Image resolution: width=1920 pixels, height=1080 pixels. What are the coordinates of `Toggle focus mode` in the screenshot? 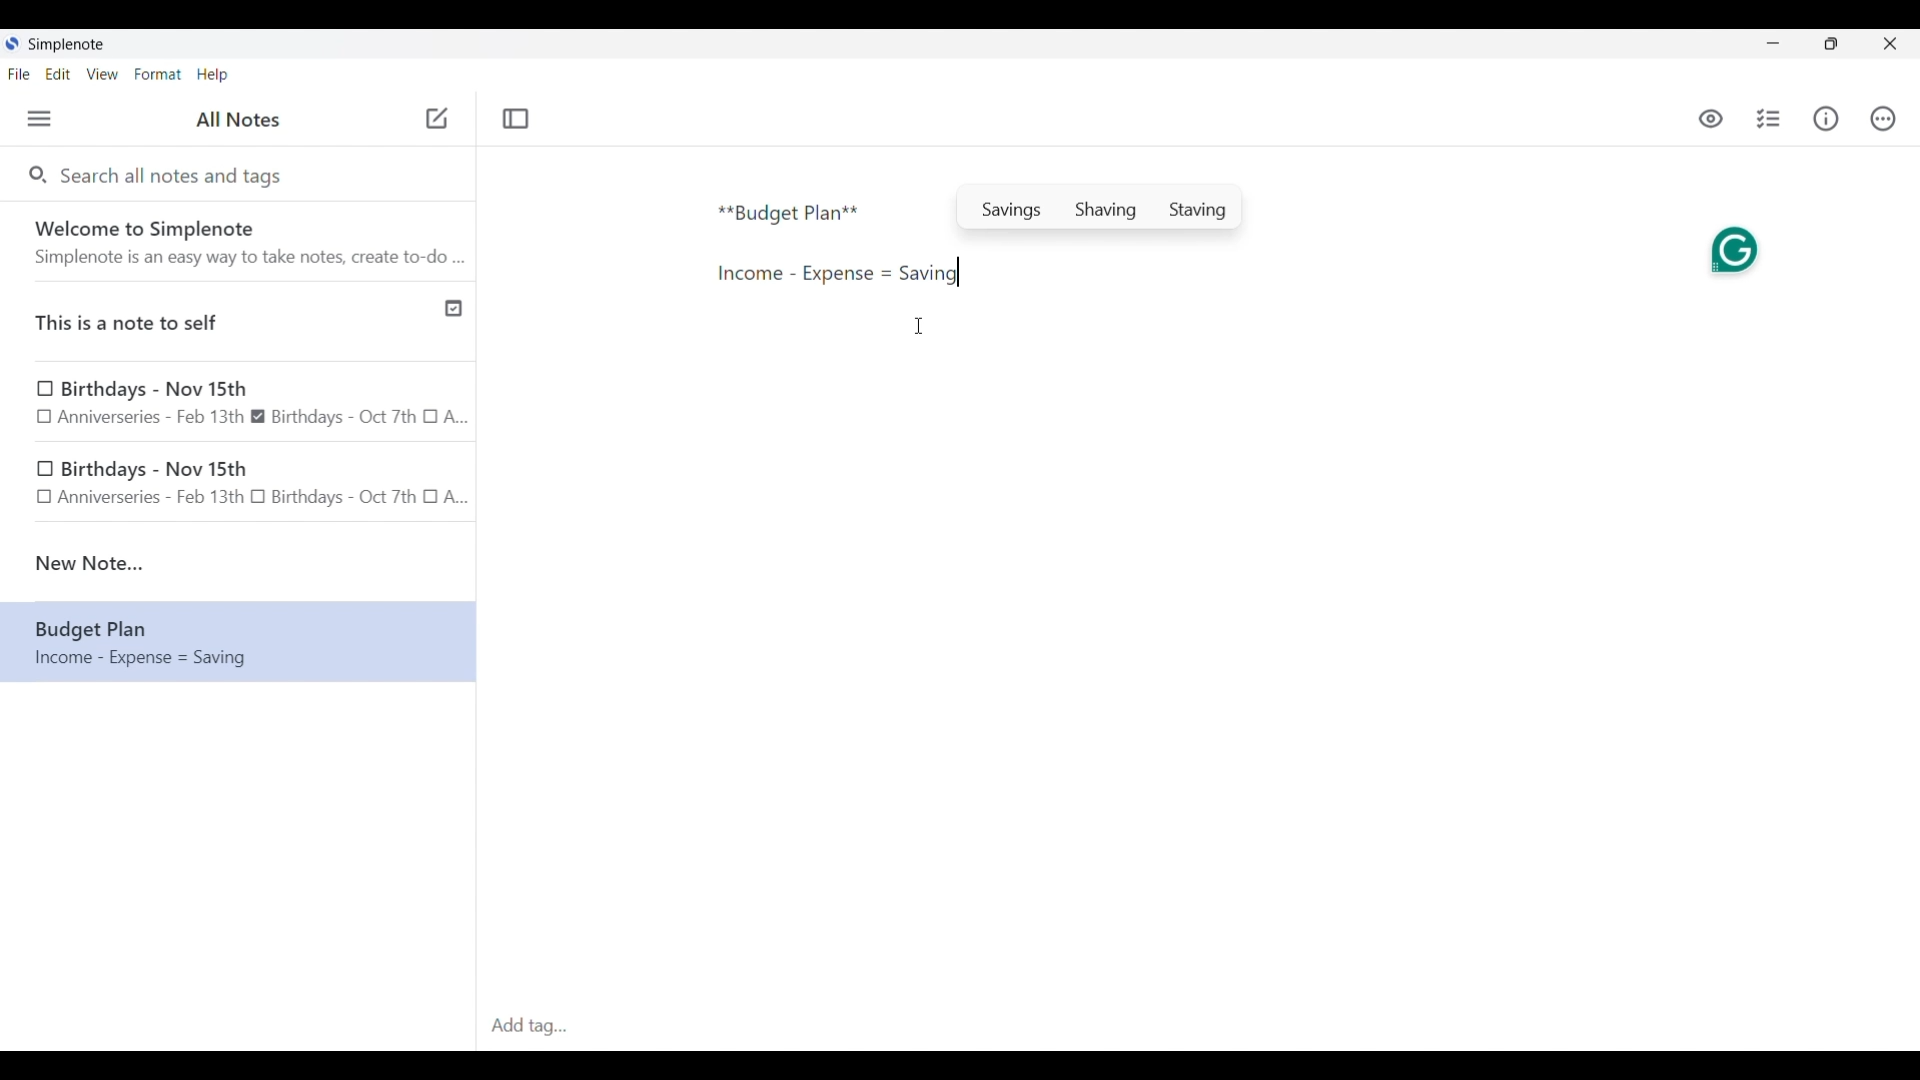 It's located at (515, 119).